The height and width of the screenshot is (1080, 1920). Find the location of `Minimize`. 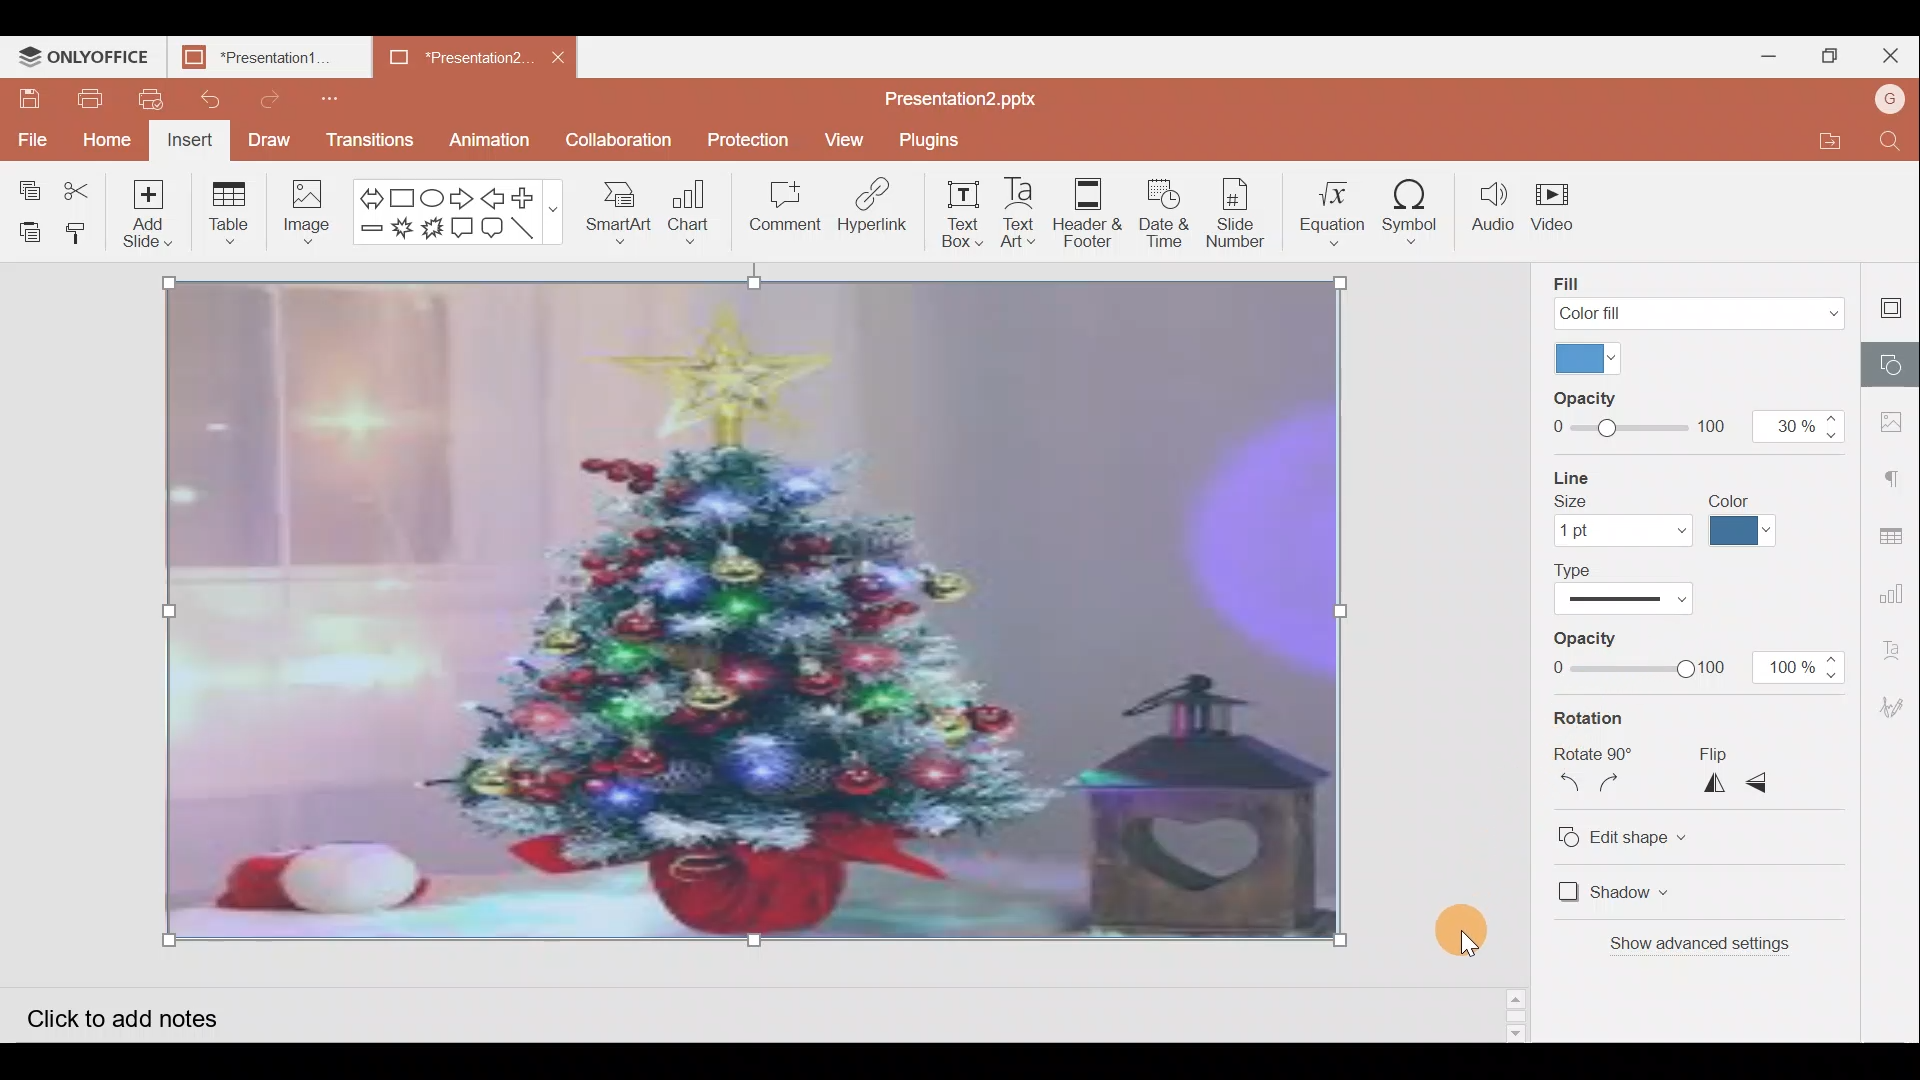

Minimize is located at coordinates (1768, 56).